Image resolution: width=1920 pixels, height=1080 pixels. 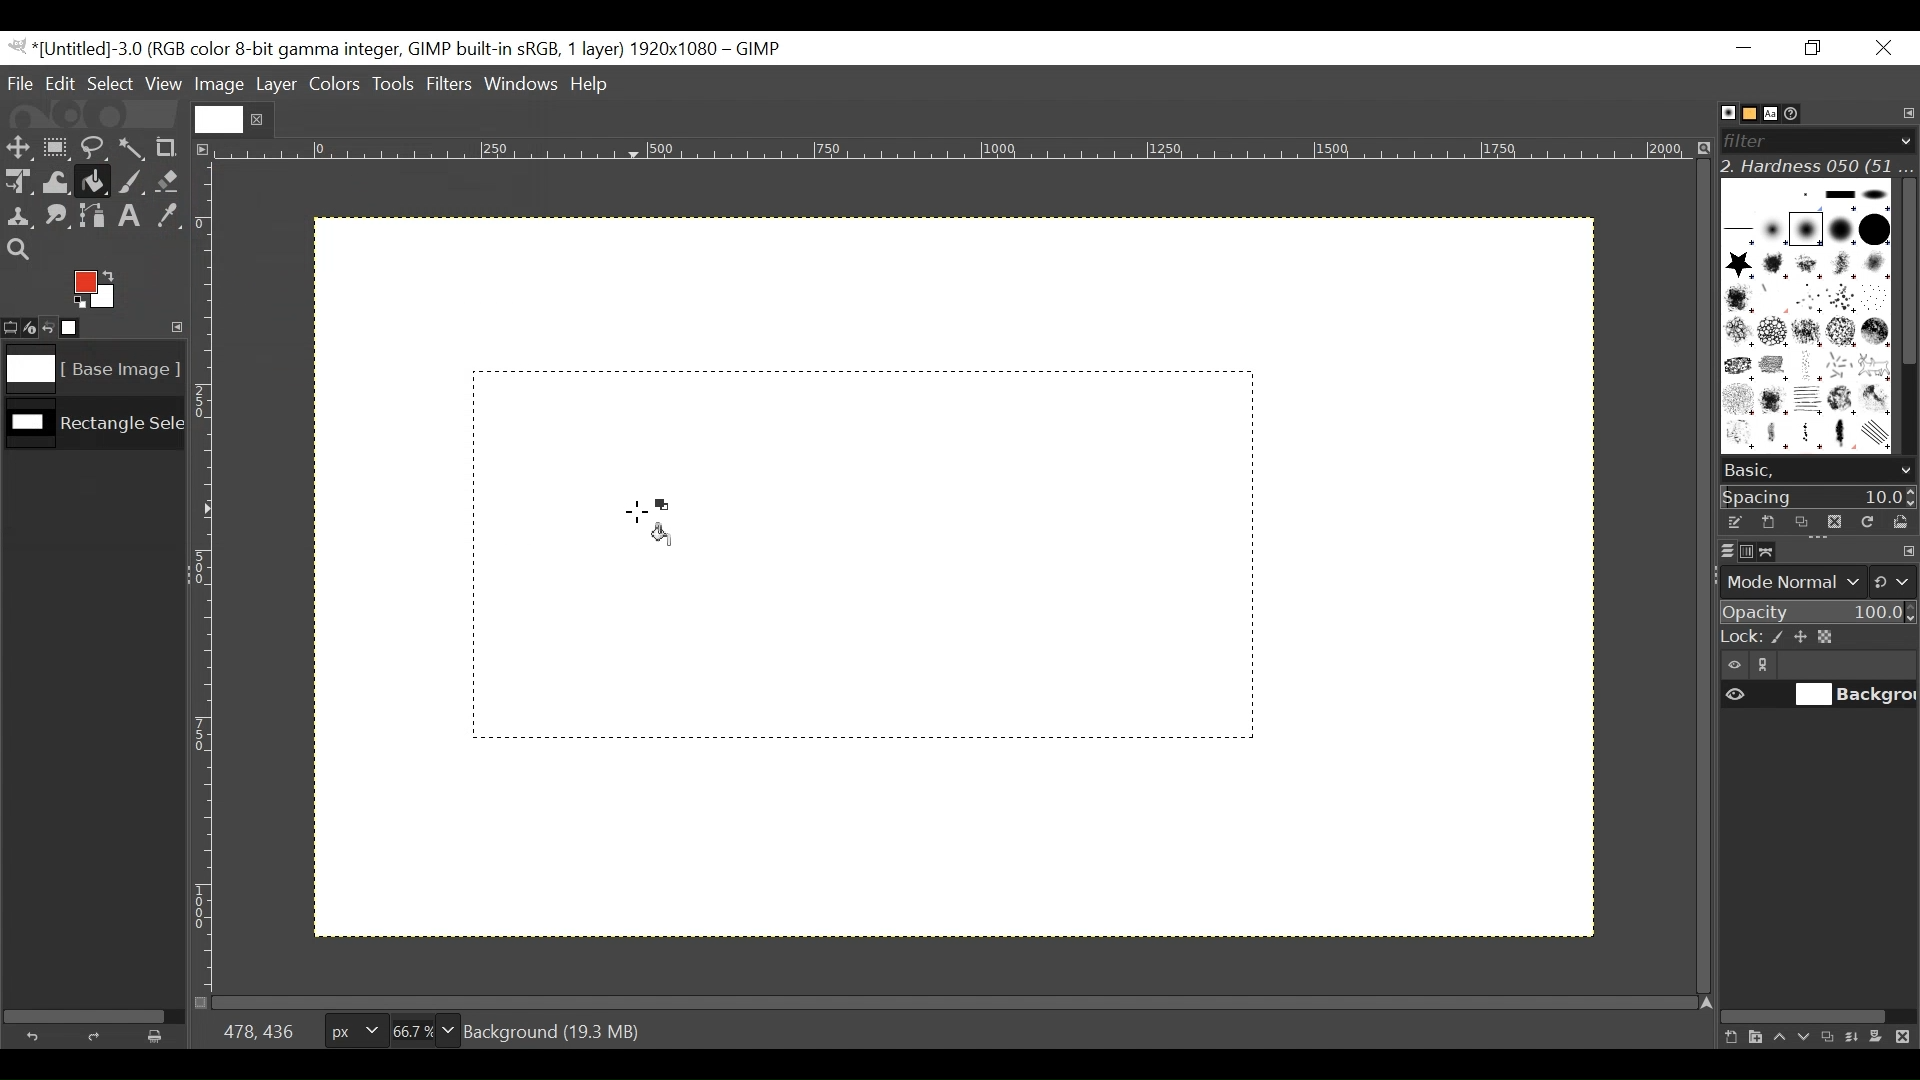 What do you see at coordinates (59, 218) in the screenshot?
I see `Smudge tool` at bounding box center [59, 218].